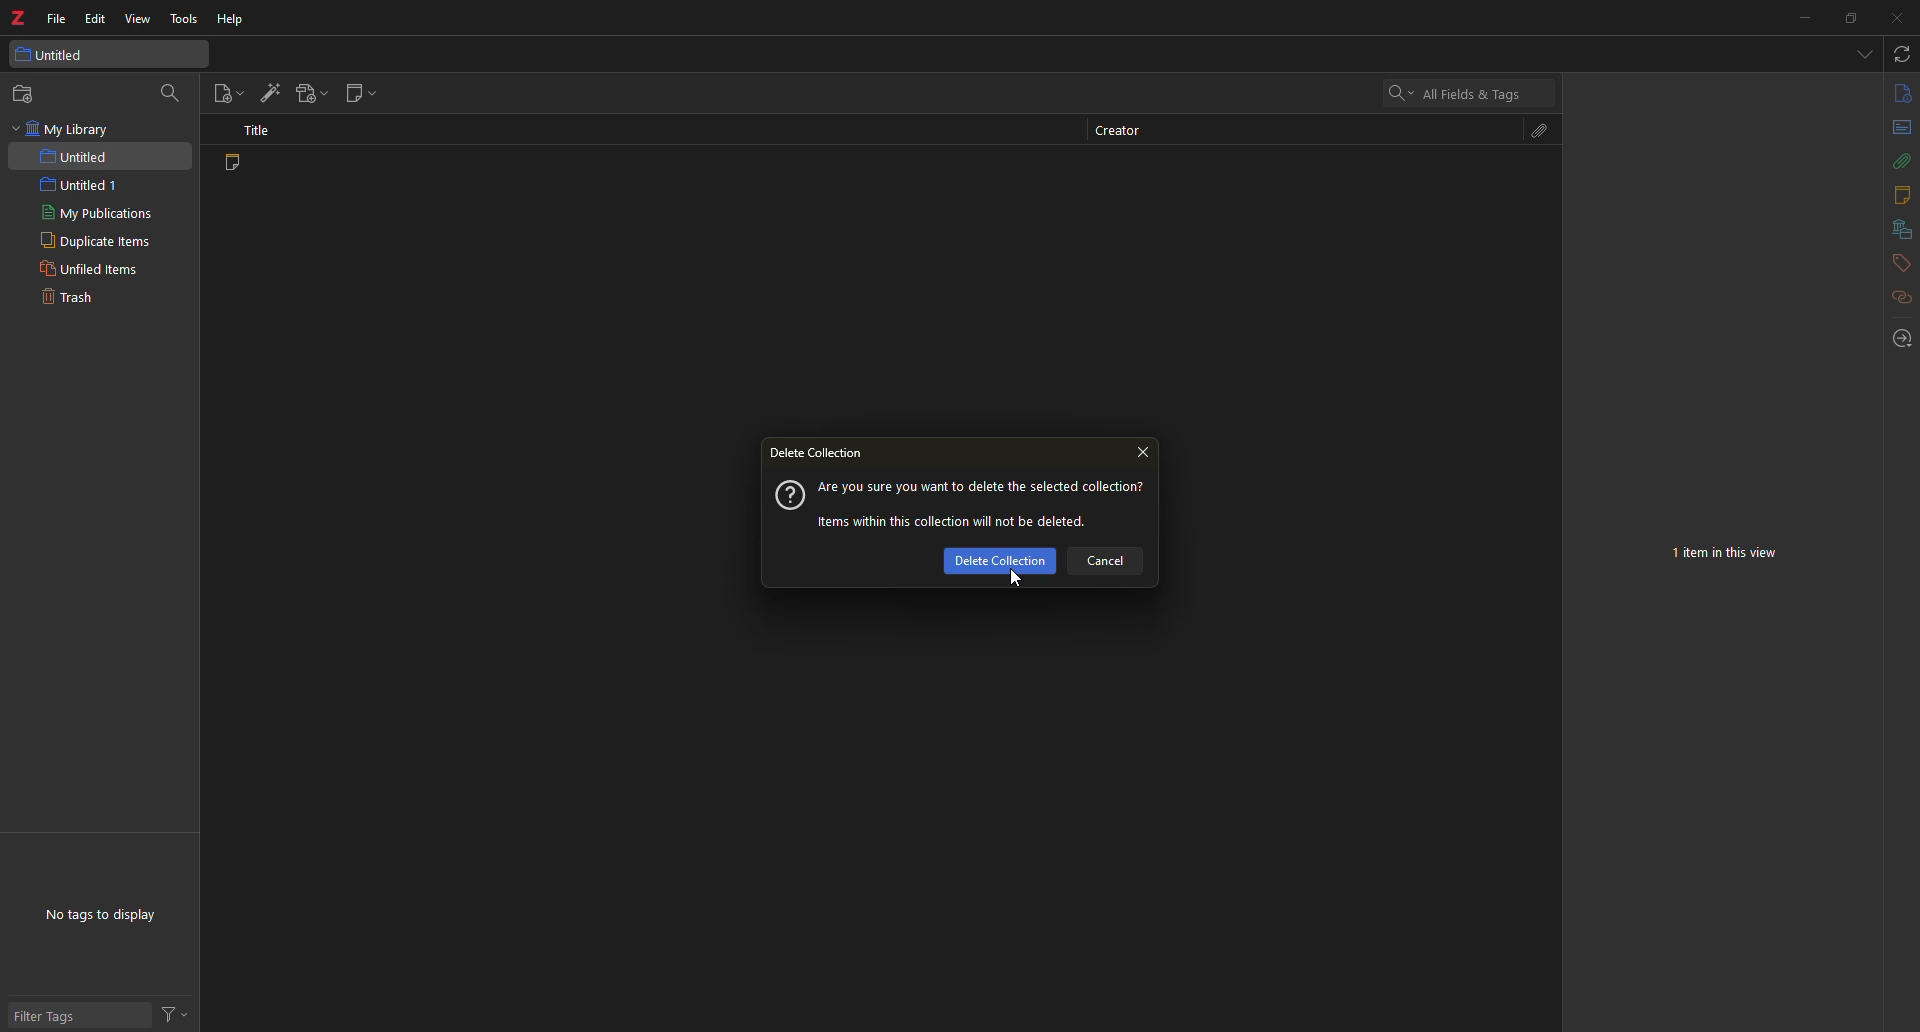 The image size is (1920, 1032). Describe the element at coordinates (68, 299) in the screenshot. I see `trash` at that location.